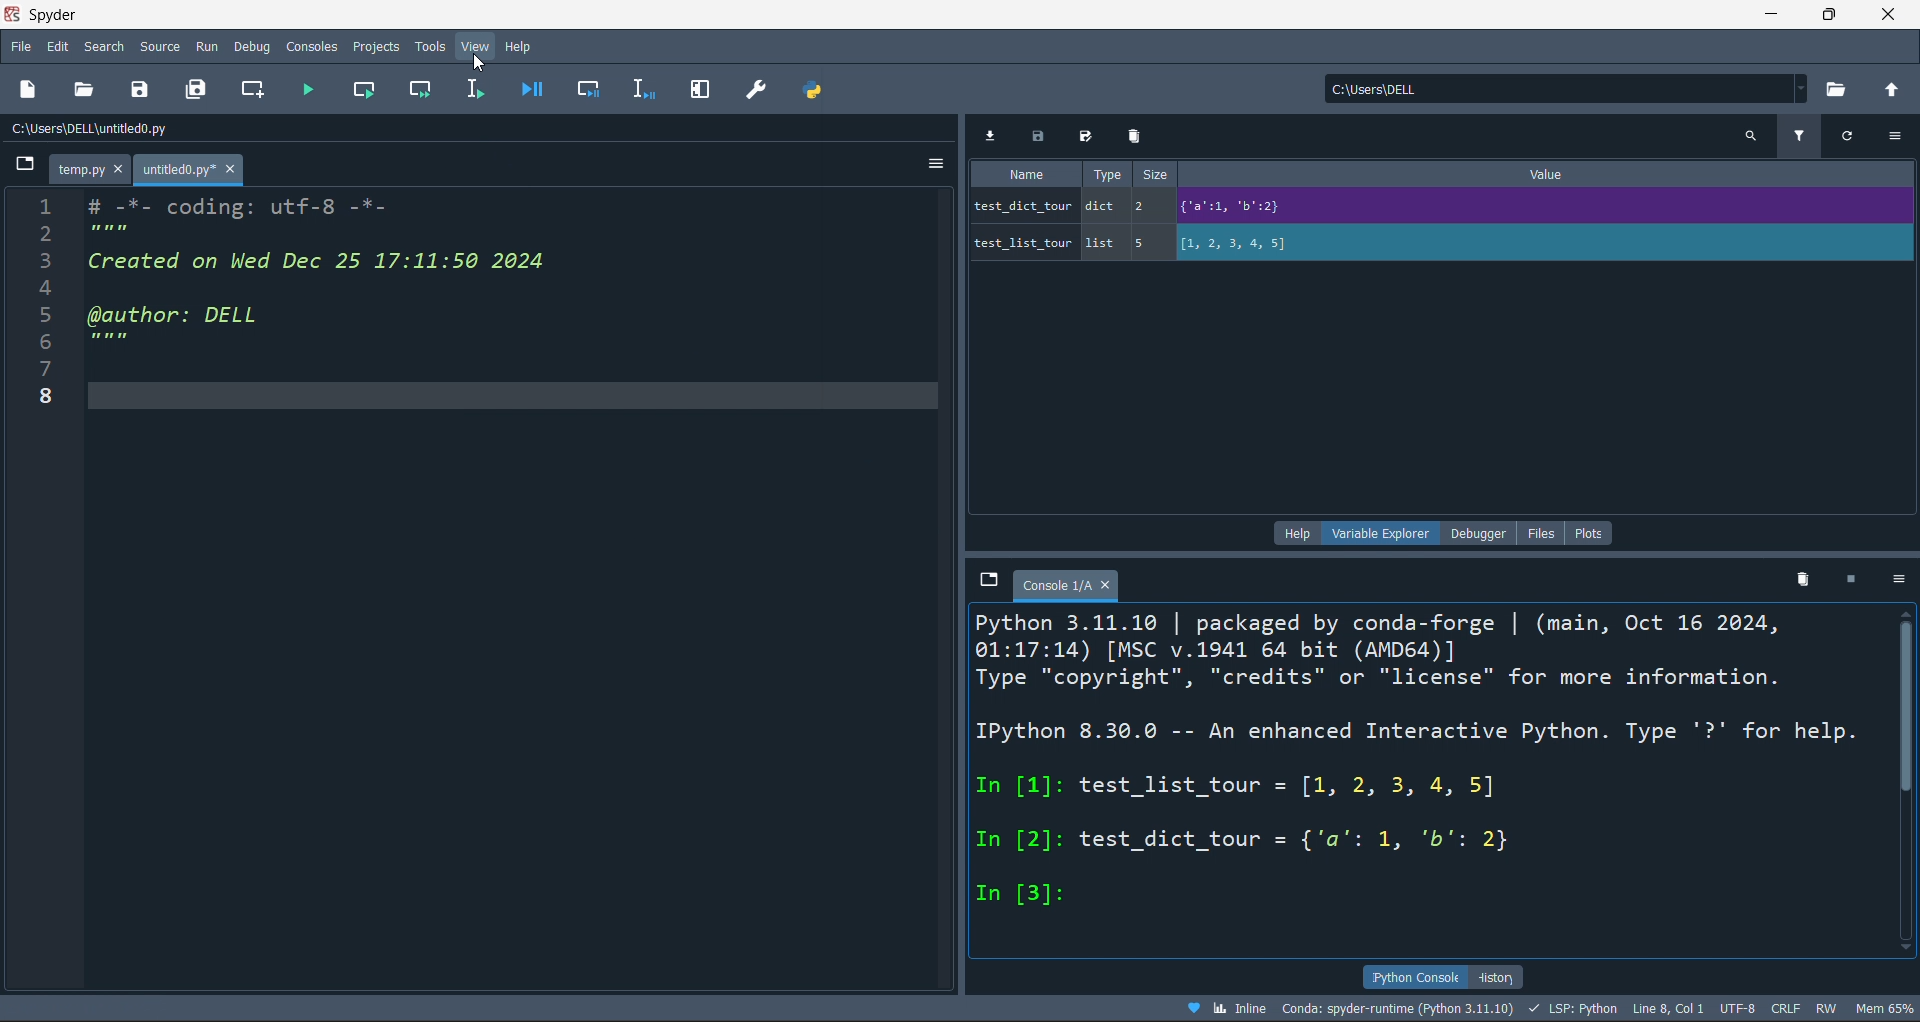  Describe the element at coordinates (483, 61) in the screenshot. I see `cursor` at that location.